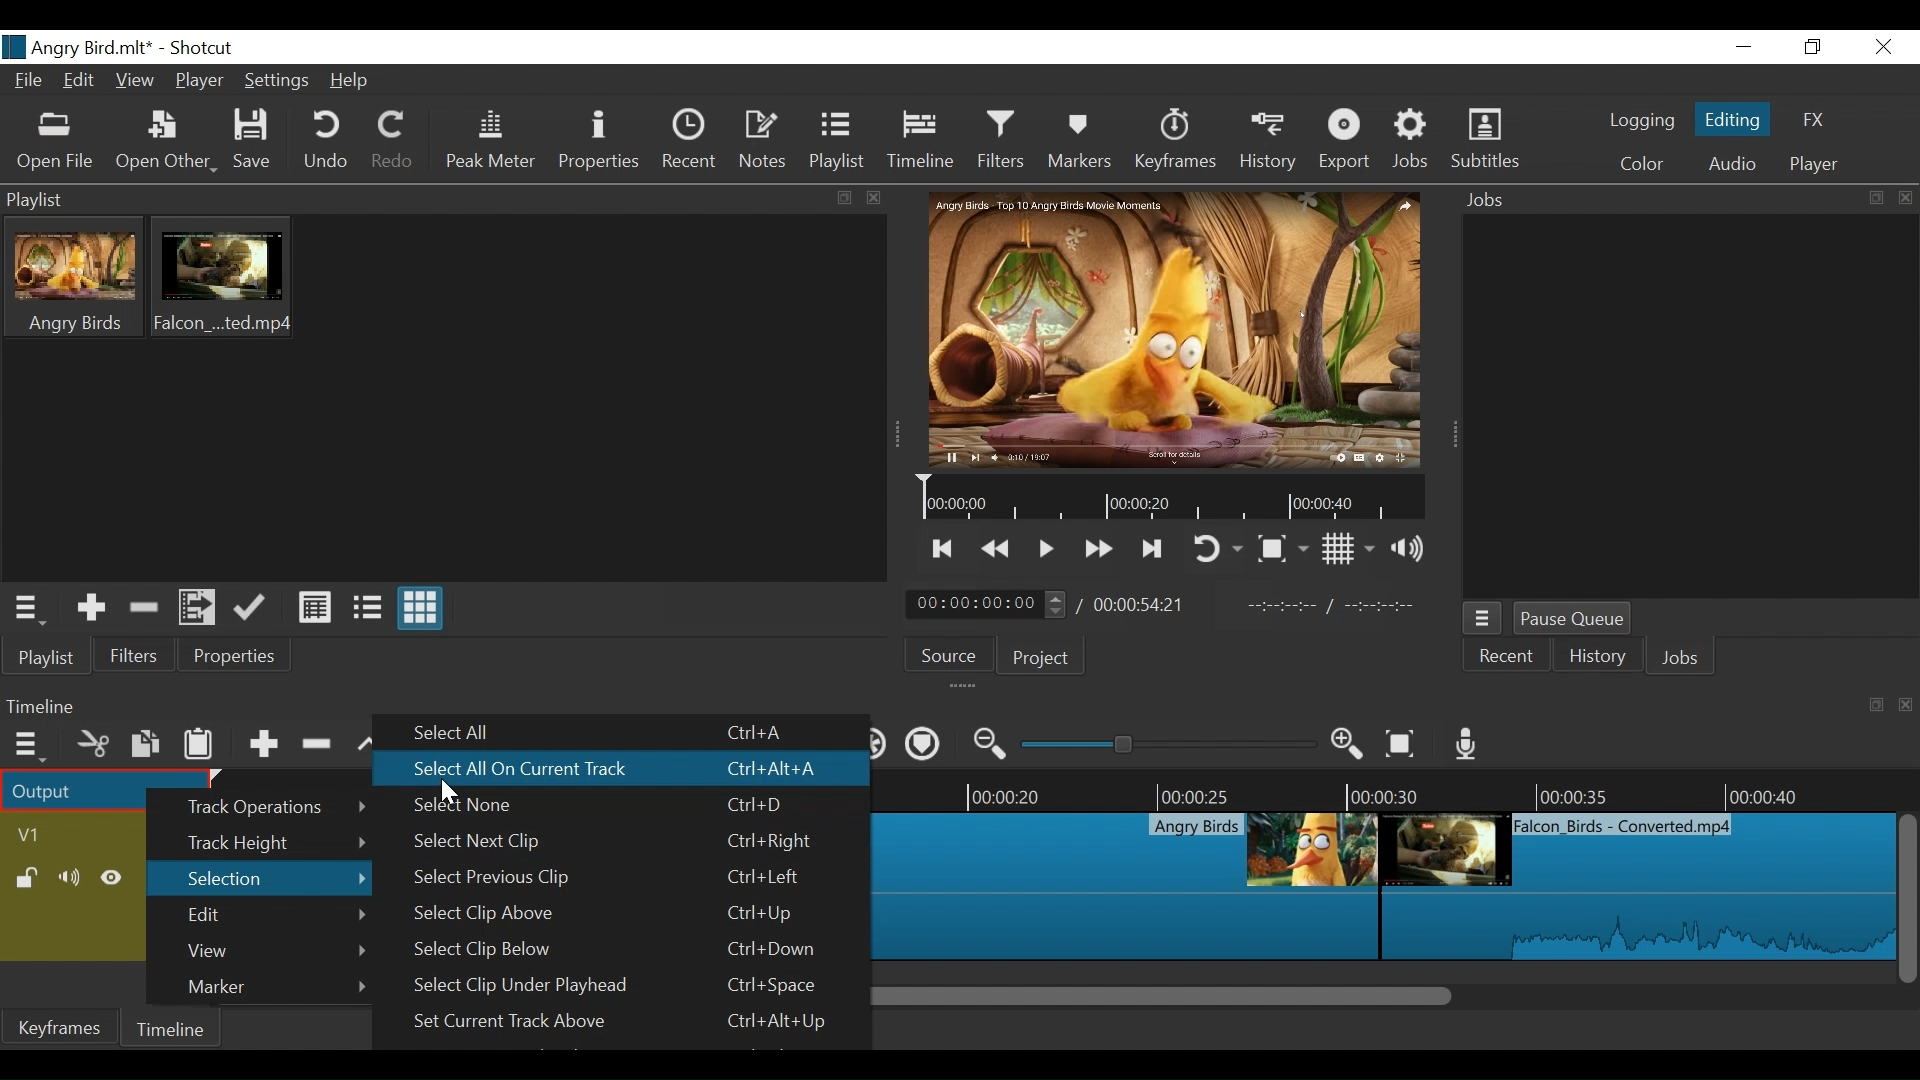 This screenshot has width=1920, height=1080. I want to click on Pause Queue, so click(1577, 620).